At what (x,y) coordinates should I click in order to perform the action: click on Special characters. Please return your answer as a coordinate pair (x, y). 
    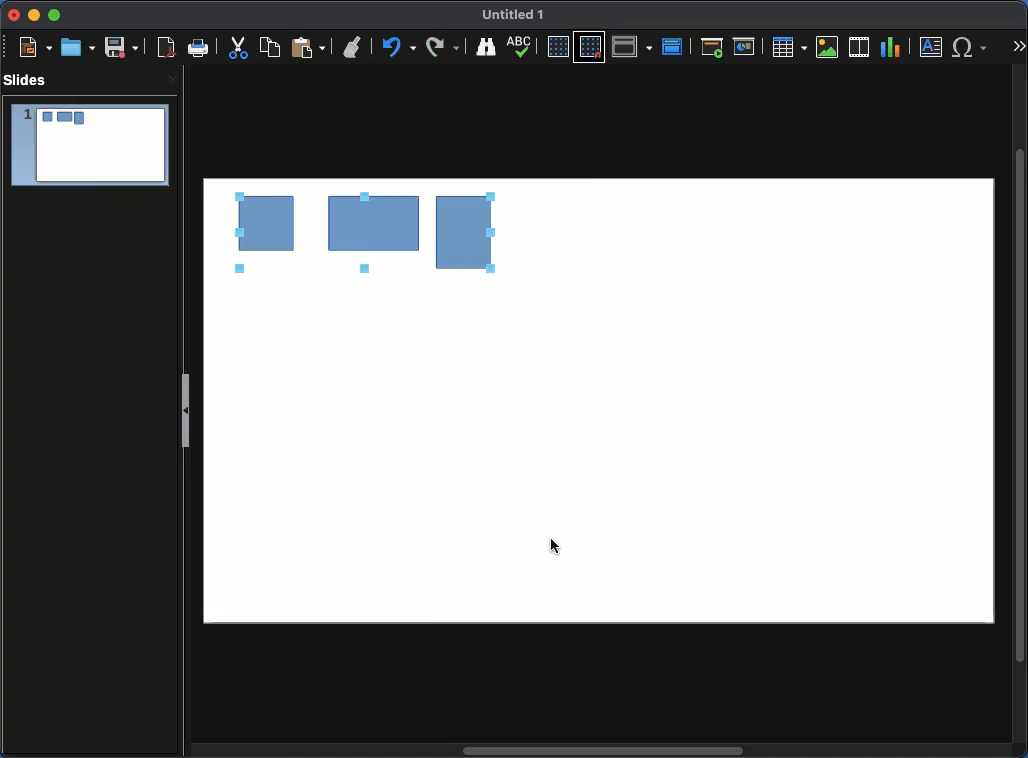
    Looking at the image, I should click on (970, 47).